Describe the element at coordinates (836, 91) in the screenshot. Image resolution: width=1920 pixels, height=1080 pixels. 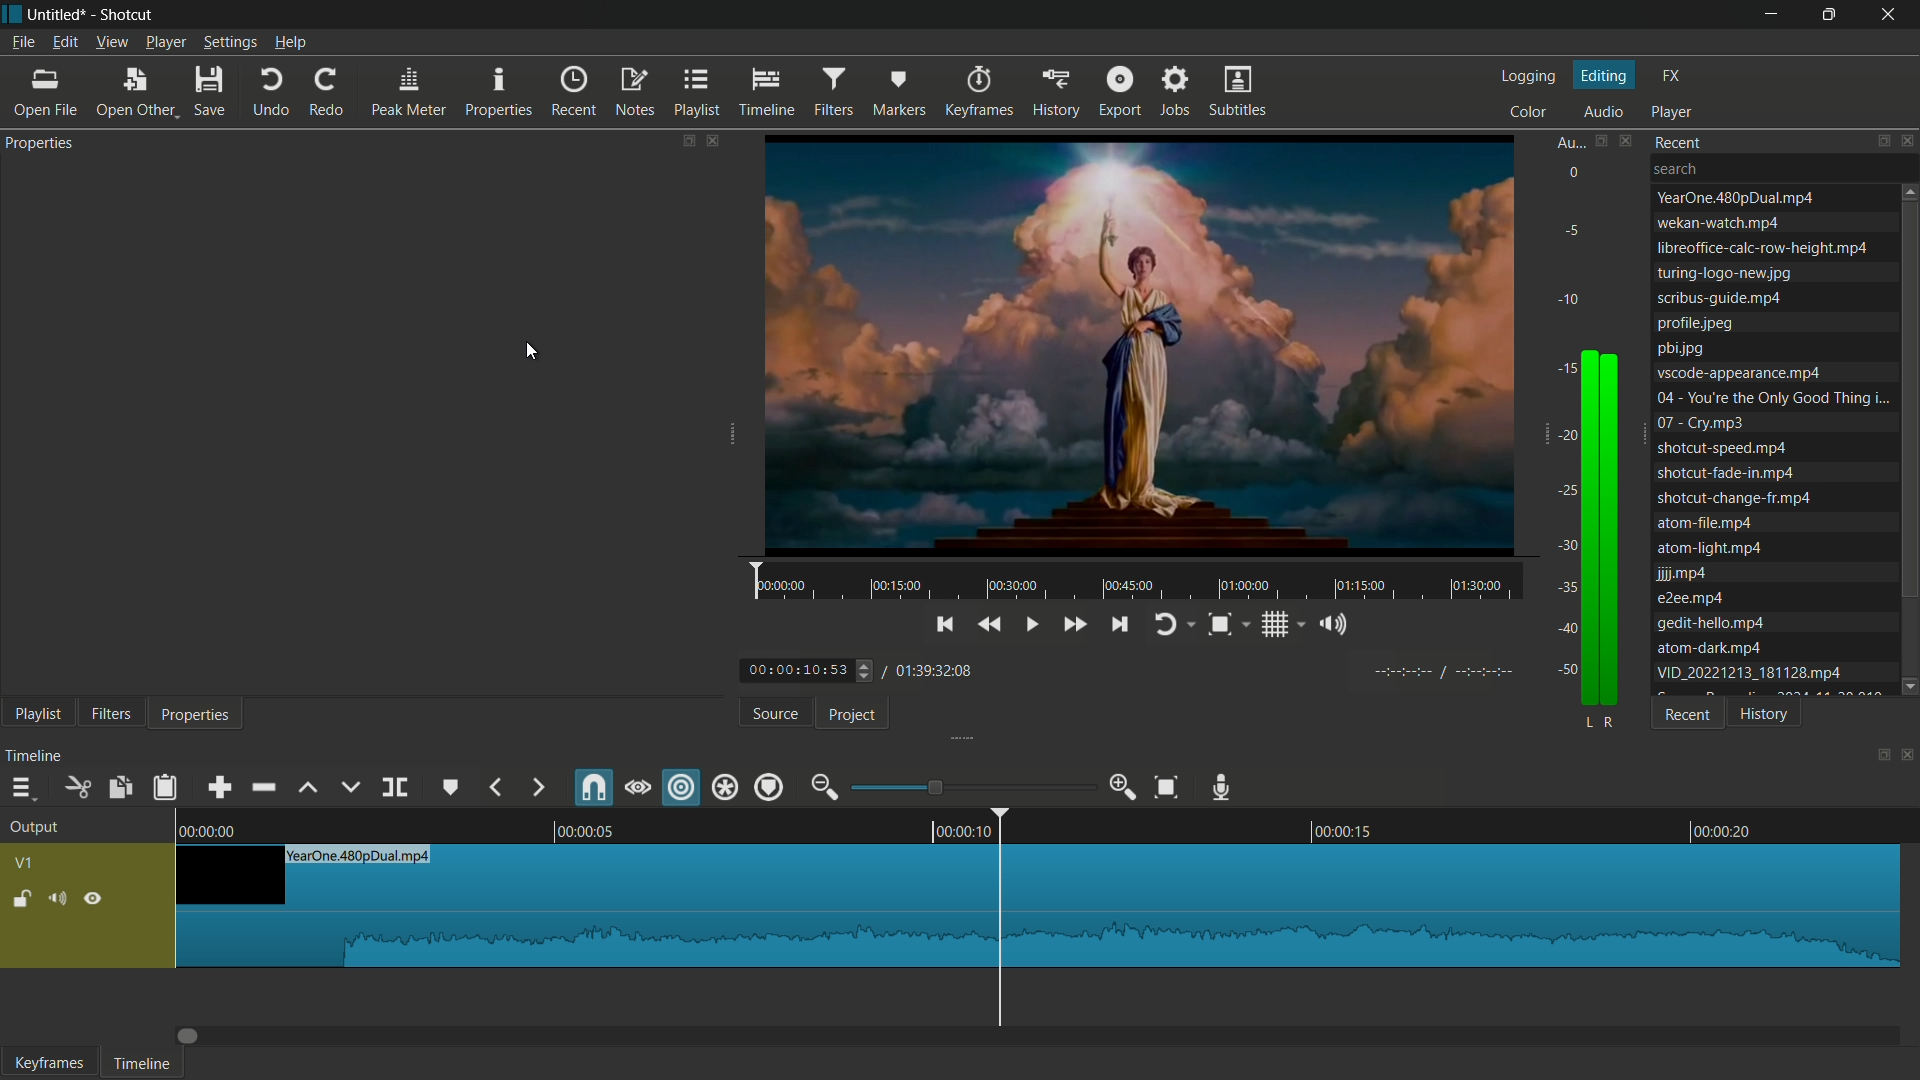
I see `filters` at that location.